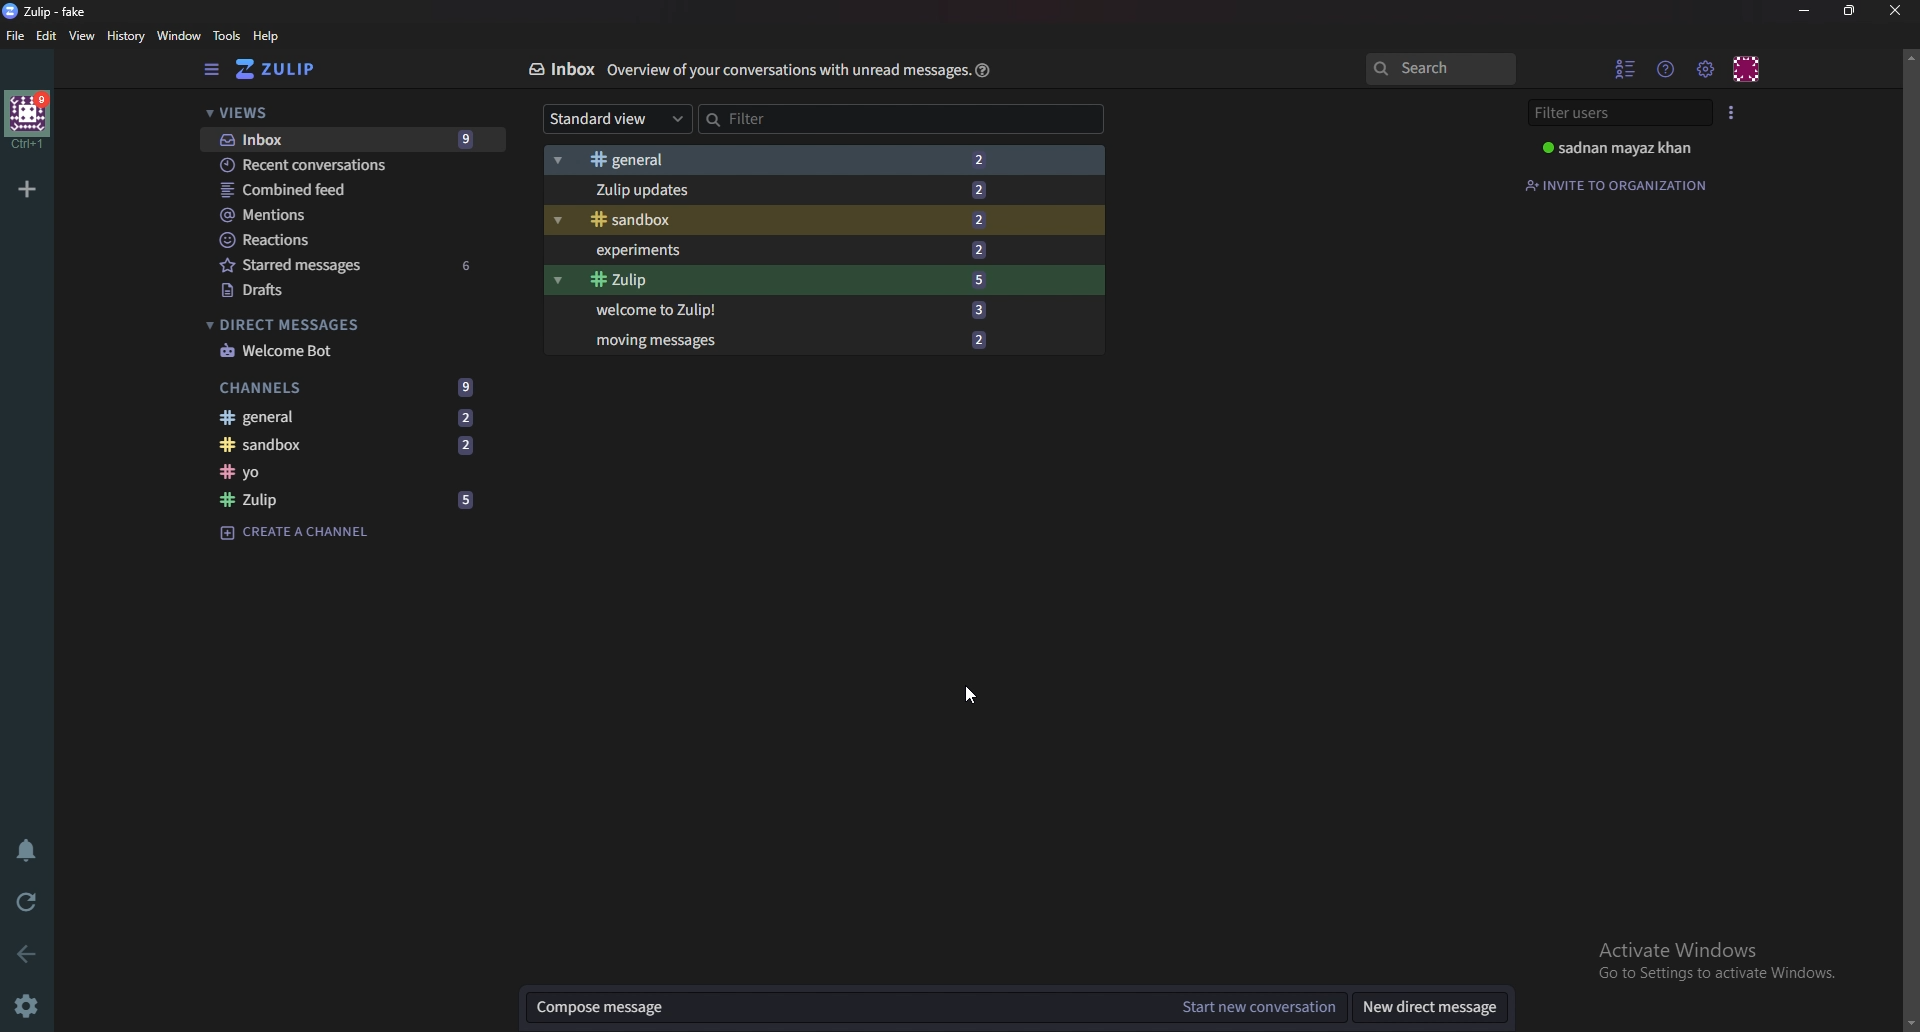 This screenshot has width=1920, height=1032. What do you see at coordinates (25, 848) in the screenshot?
I see `Enable do not disturb` at bounding box center [25, 848].